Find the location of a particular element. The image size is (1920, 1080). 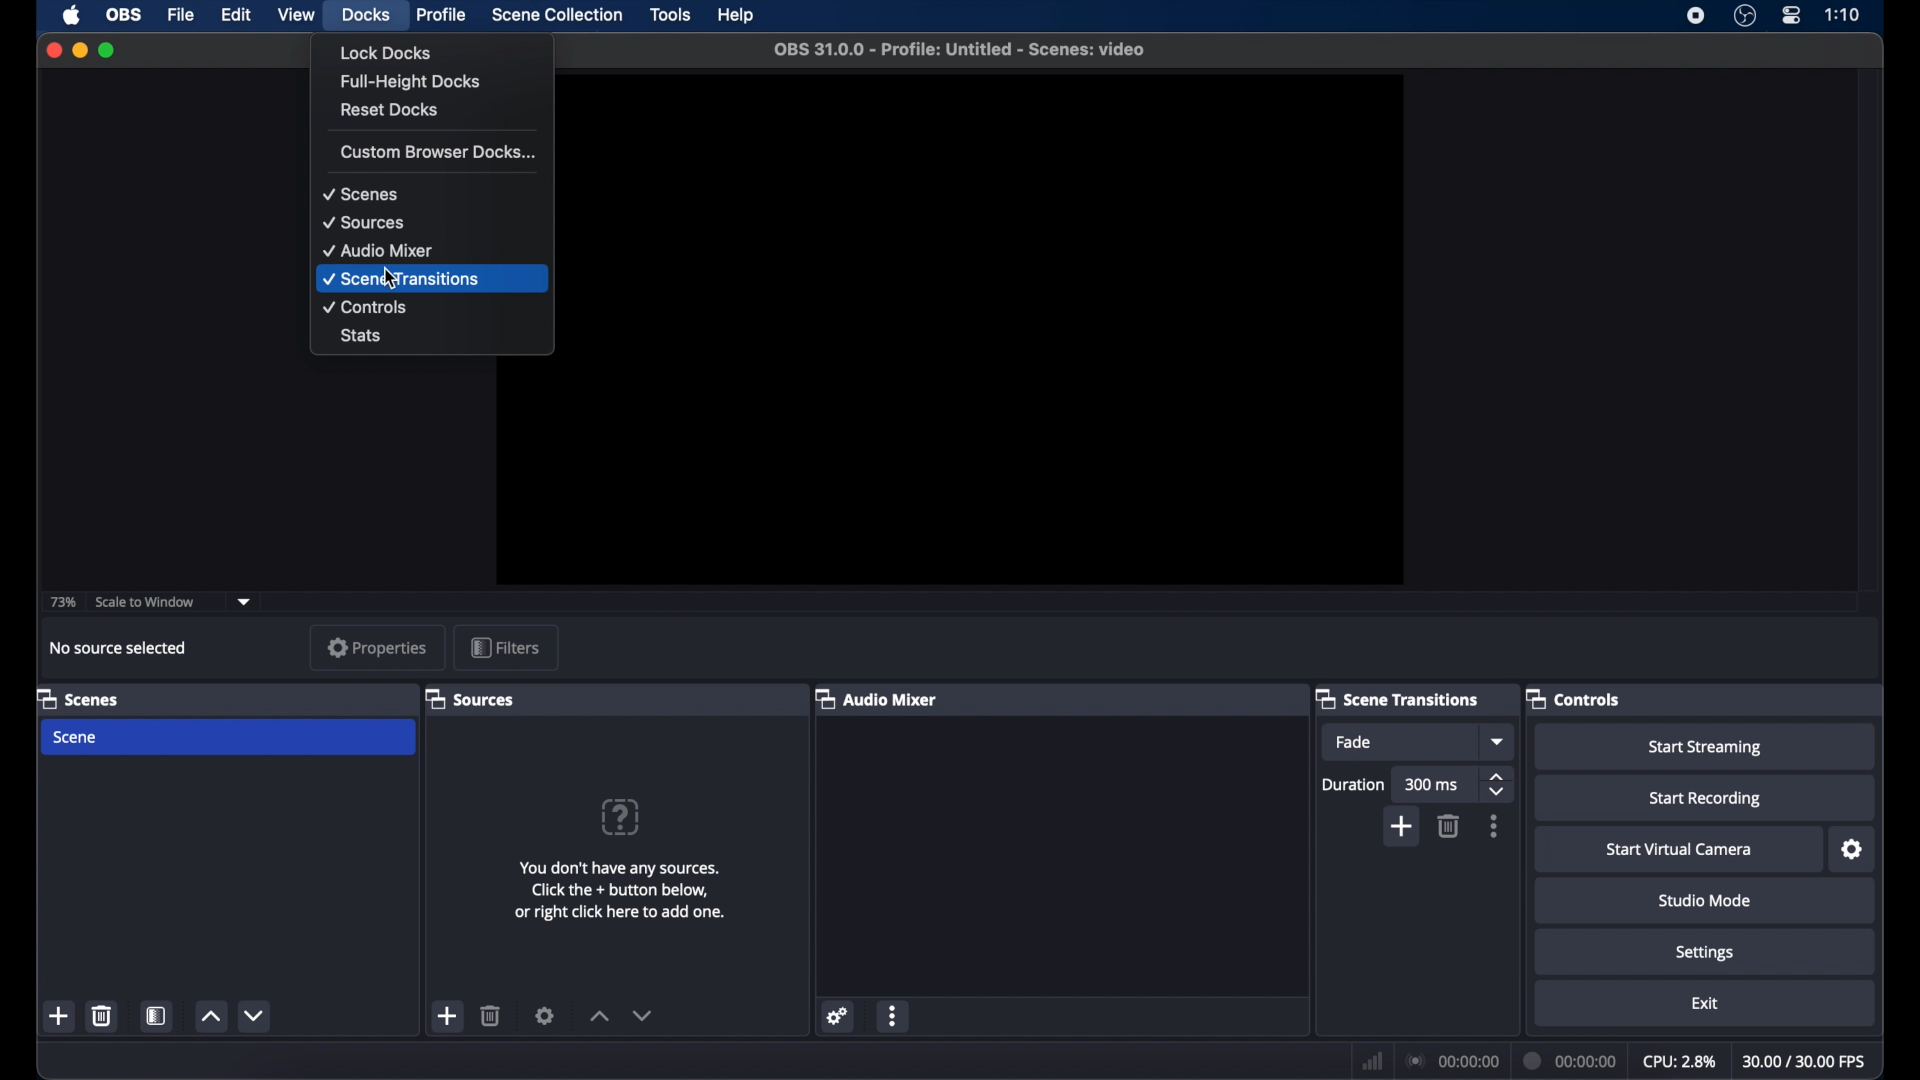

stats is located at coordinates (362, 337).